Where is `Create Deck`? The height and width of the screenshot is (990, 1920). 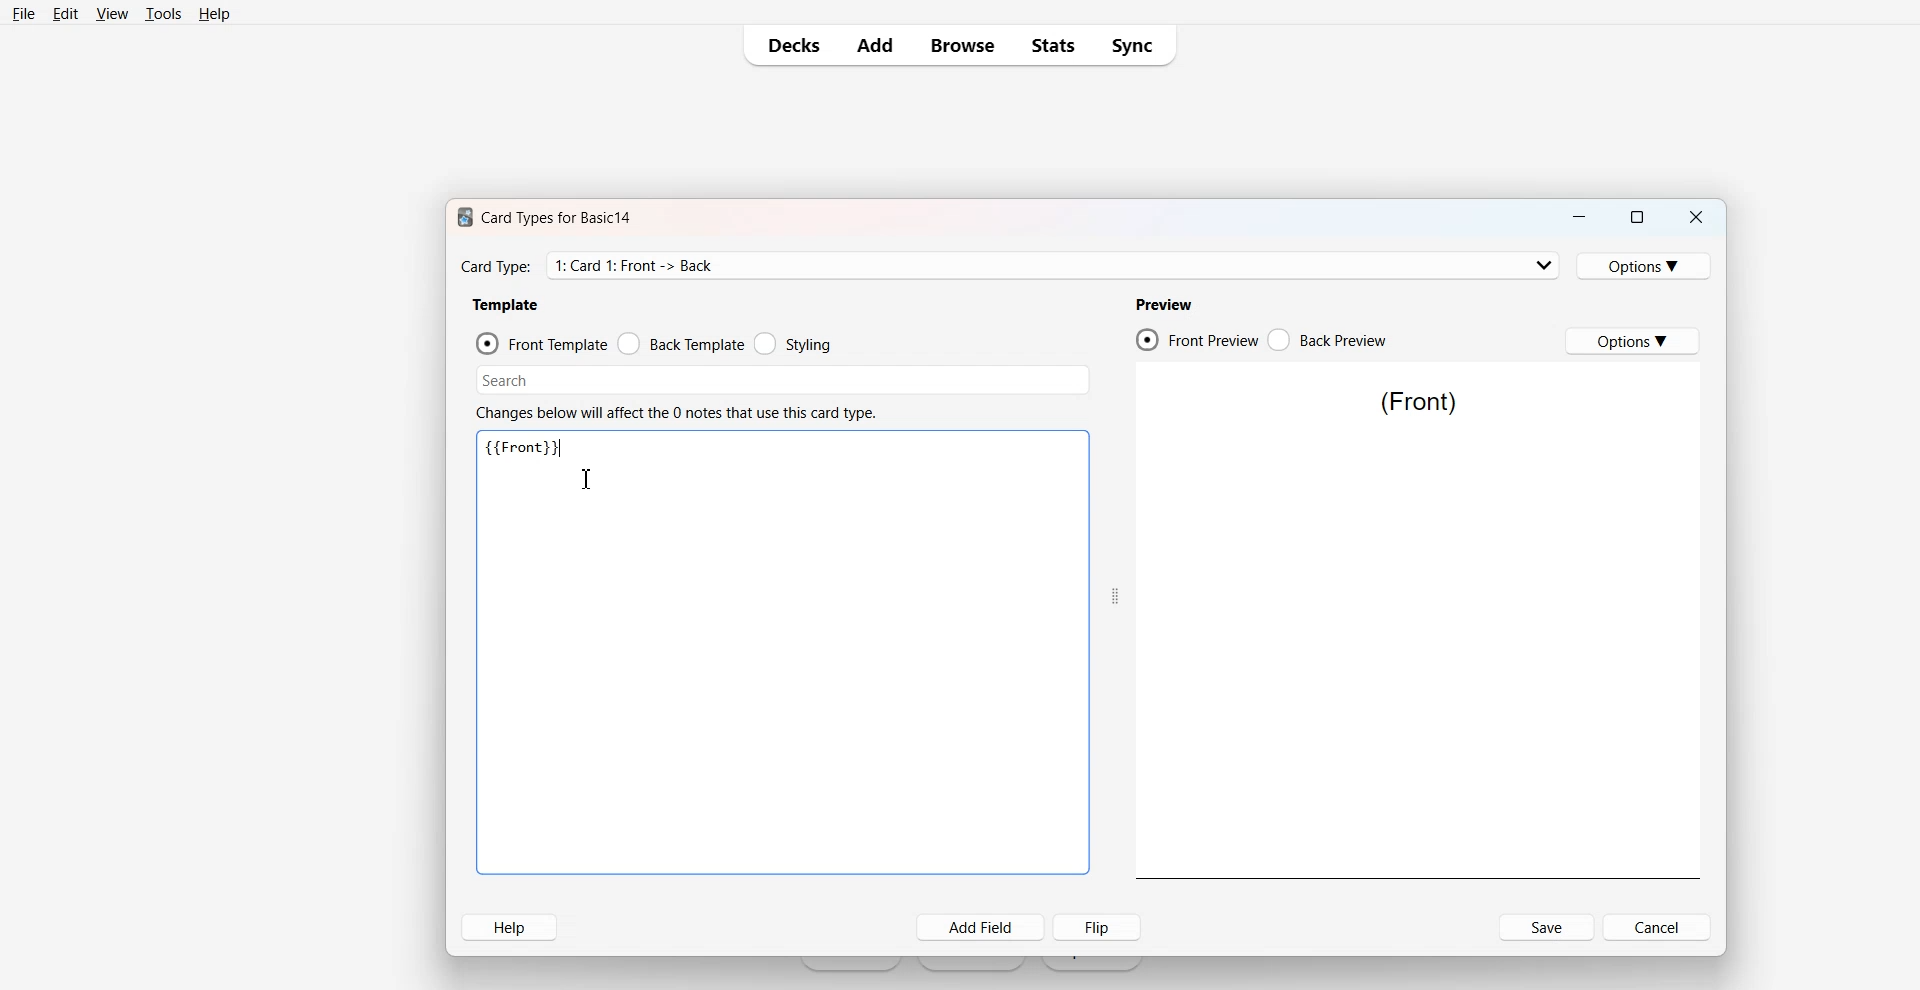 Create Deck is located at coordinates (972, 965).